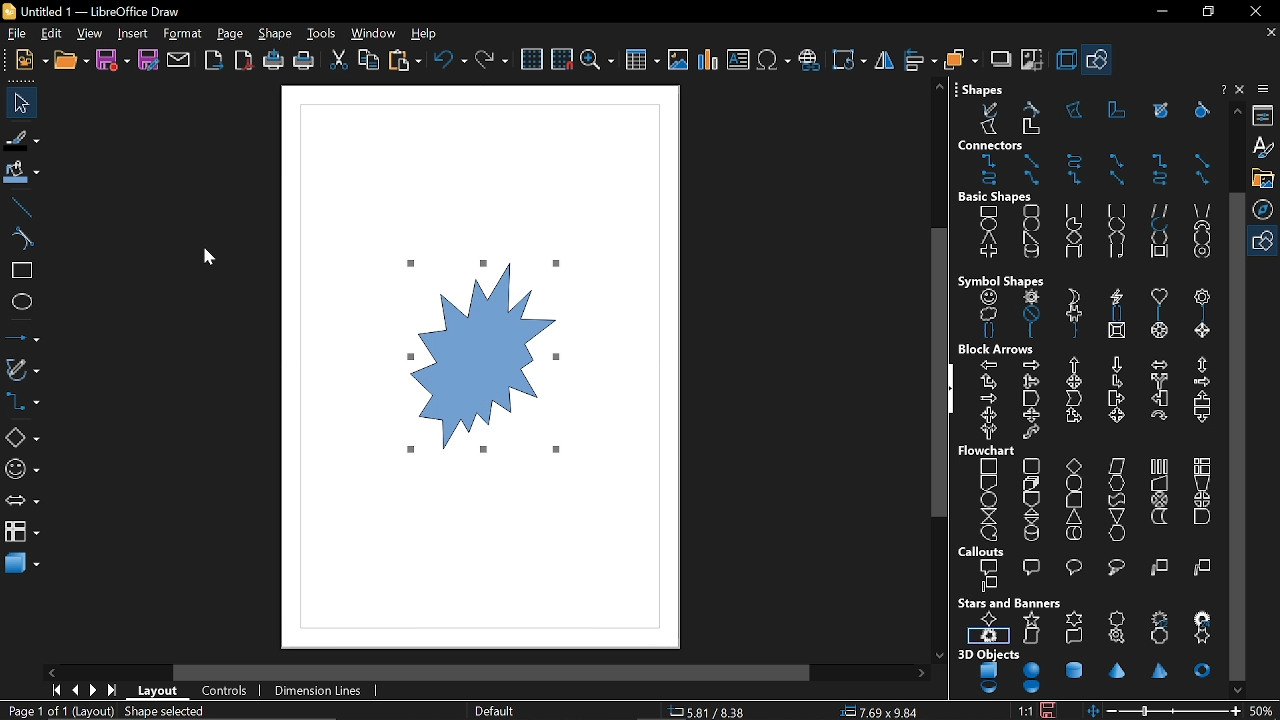 This screenshot has width=1280, height=720. Describe the element at coordinates (21, 405) in the screenshot. I see `connectors` at that location.